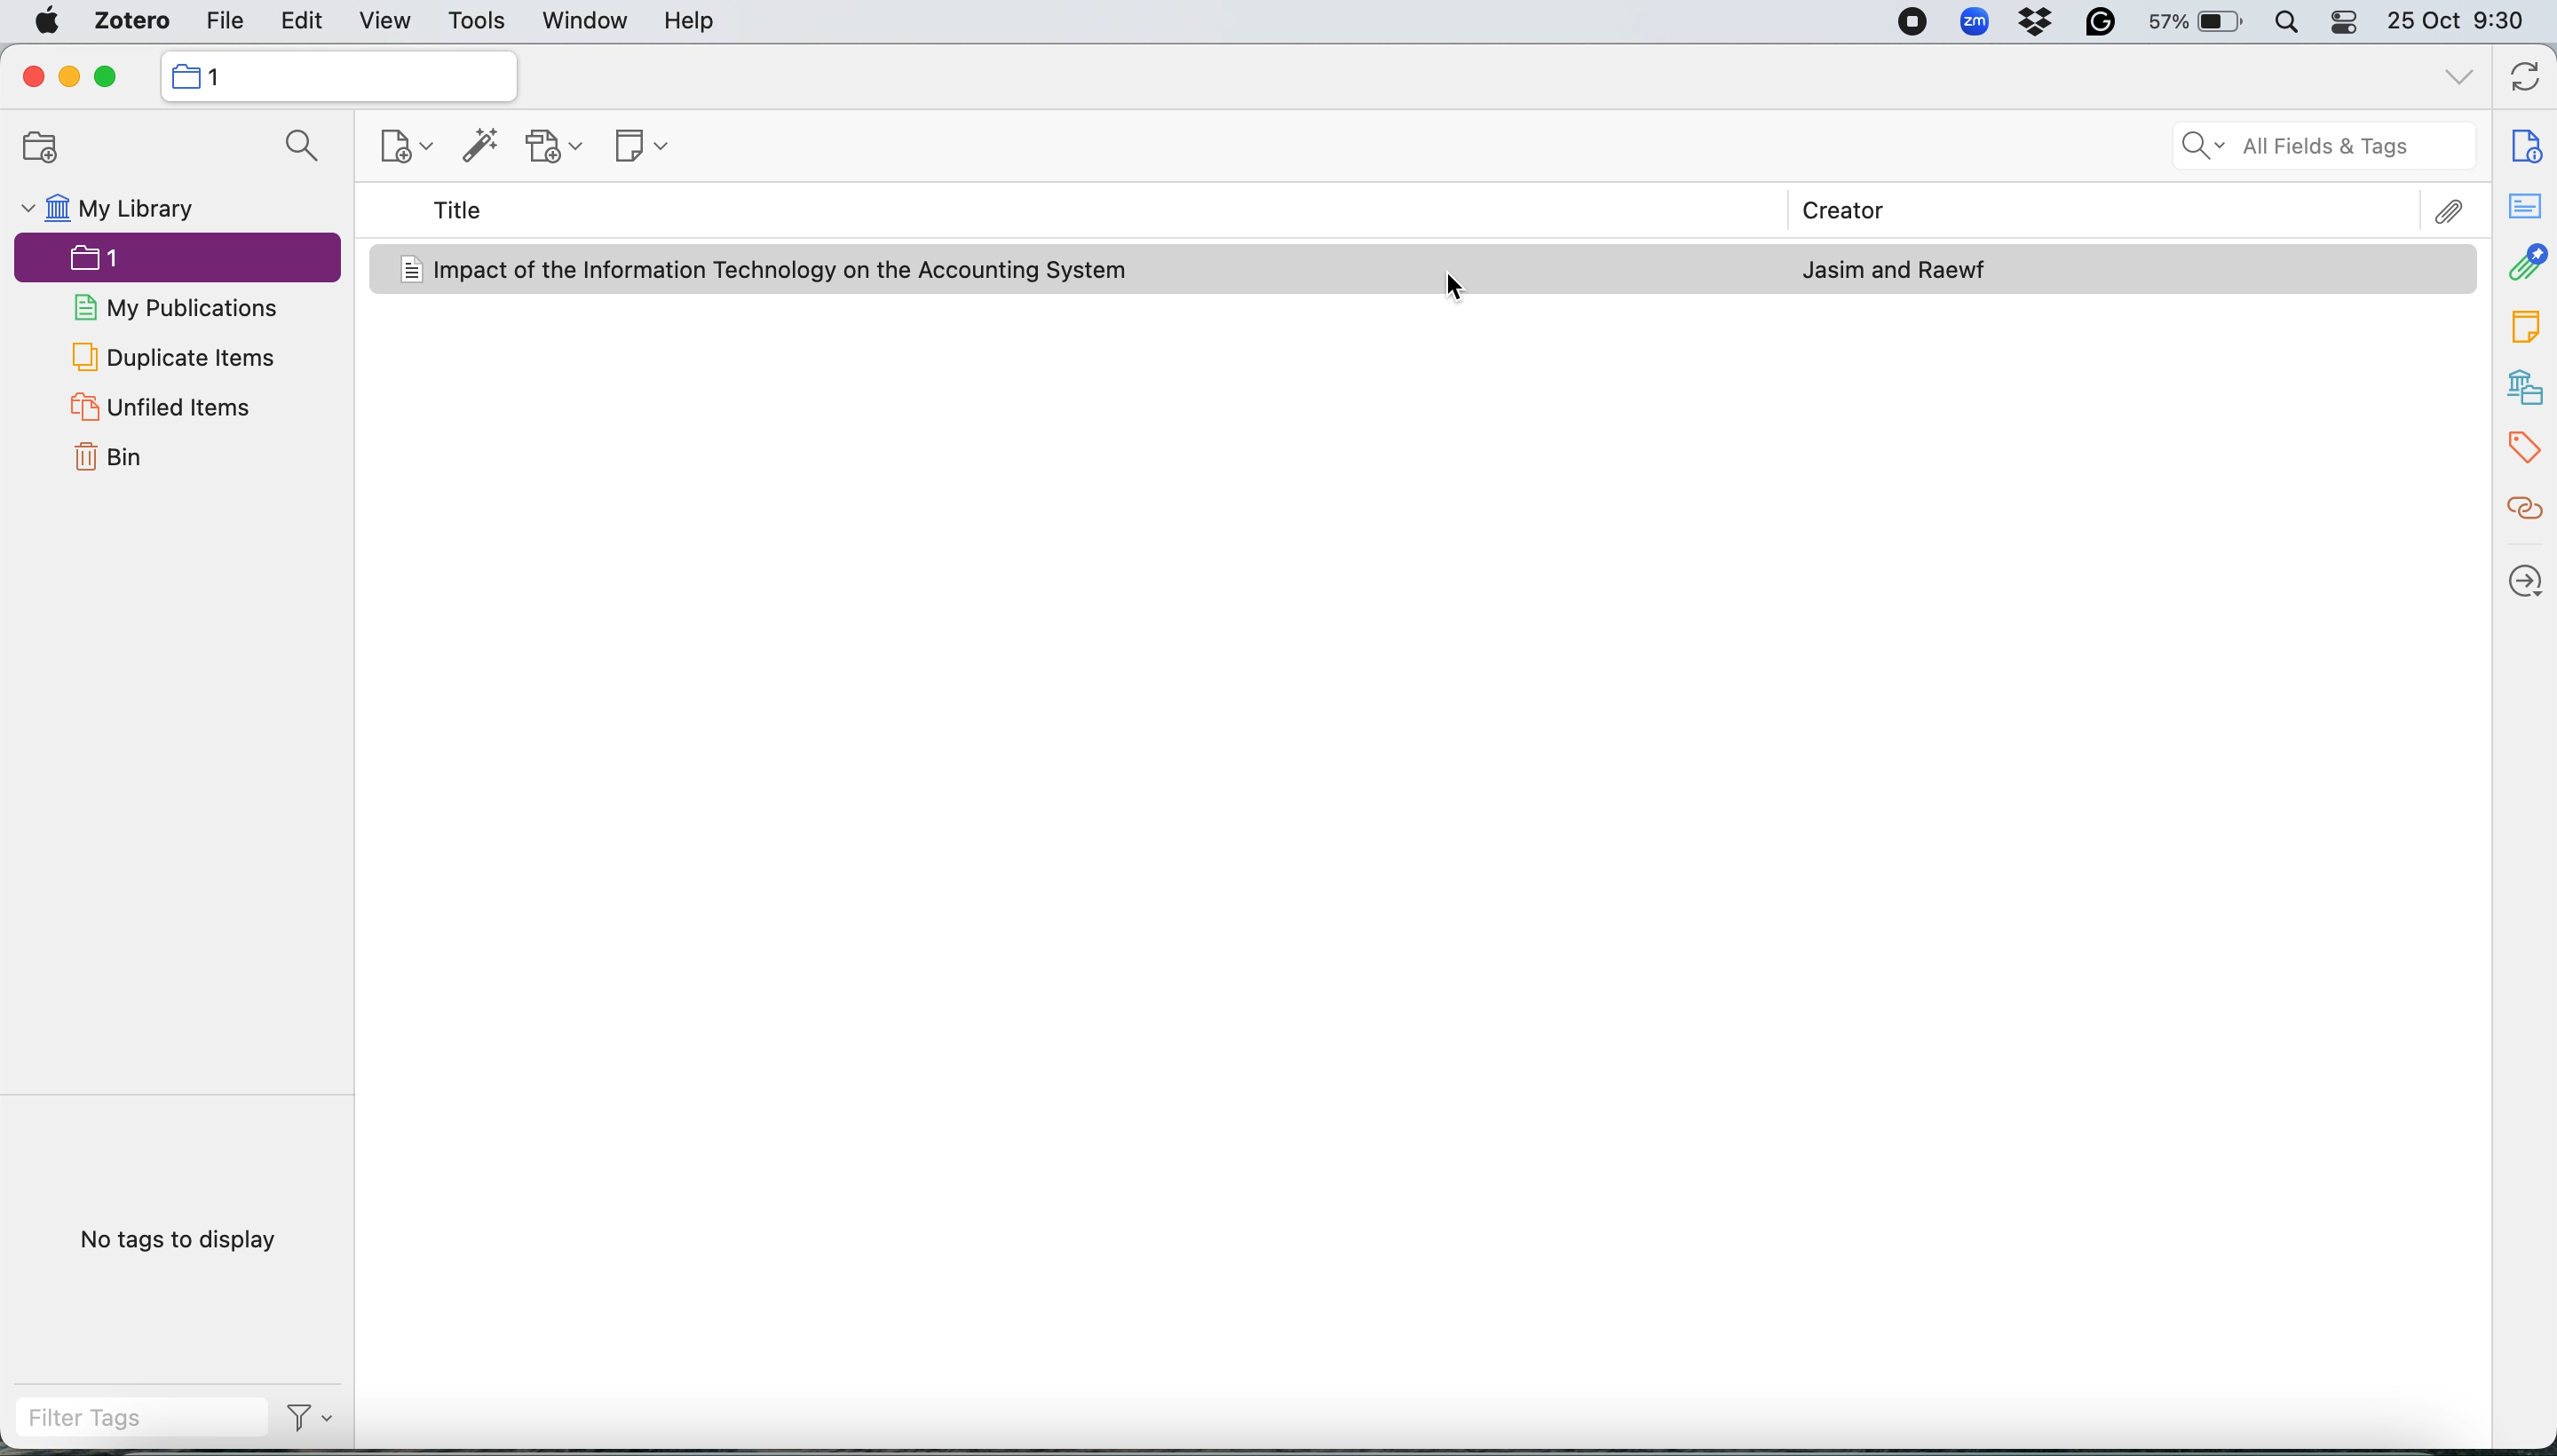 The width and height of the screenshot is (2557, 1456). What do you see at coordinates (2286, 23) in the screenshot?
I see `spotlight search` at bounding box center [2286, 23].